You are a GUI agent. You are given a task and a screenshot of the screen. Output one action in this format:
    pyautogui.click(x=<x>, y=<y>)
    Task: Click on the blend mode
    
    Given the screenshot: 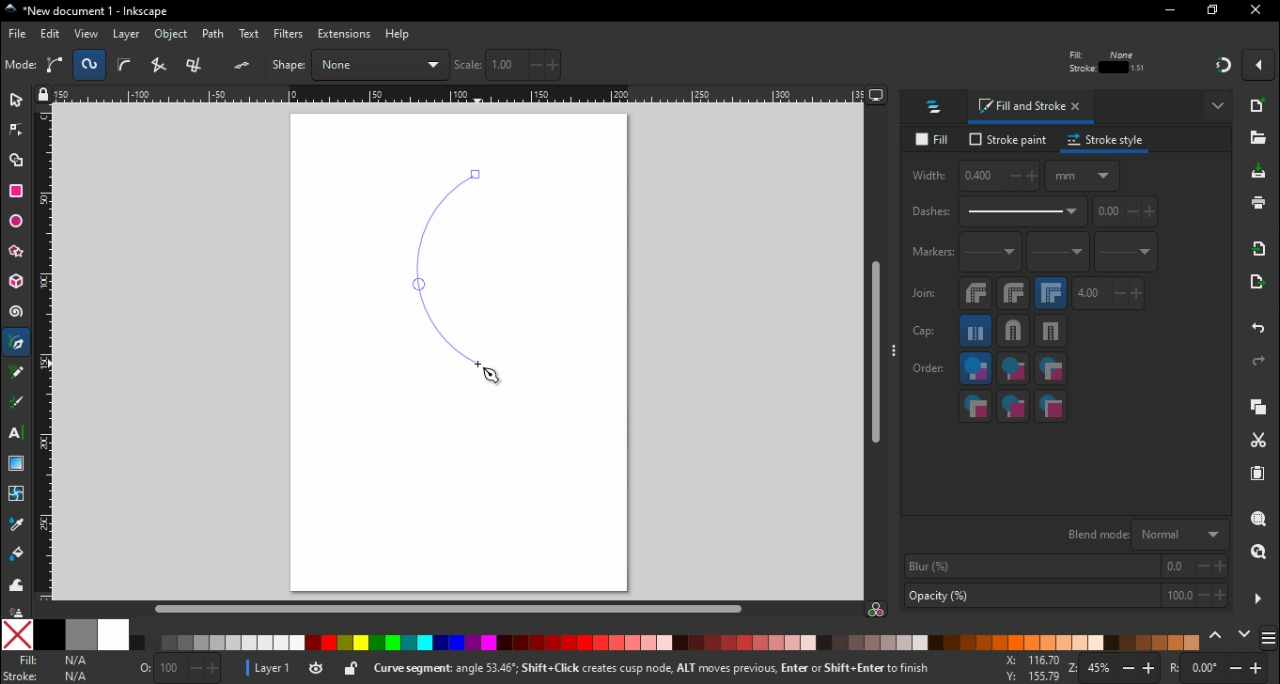 What is the action you would take?
    pyautogui.click(x=1146, y=535)
    